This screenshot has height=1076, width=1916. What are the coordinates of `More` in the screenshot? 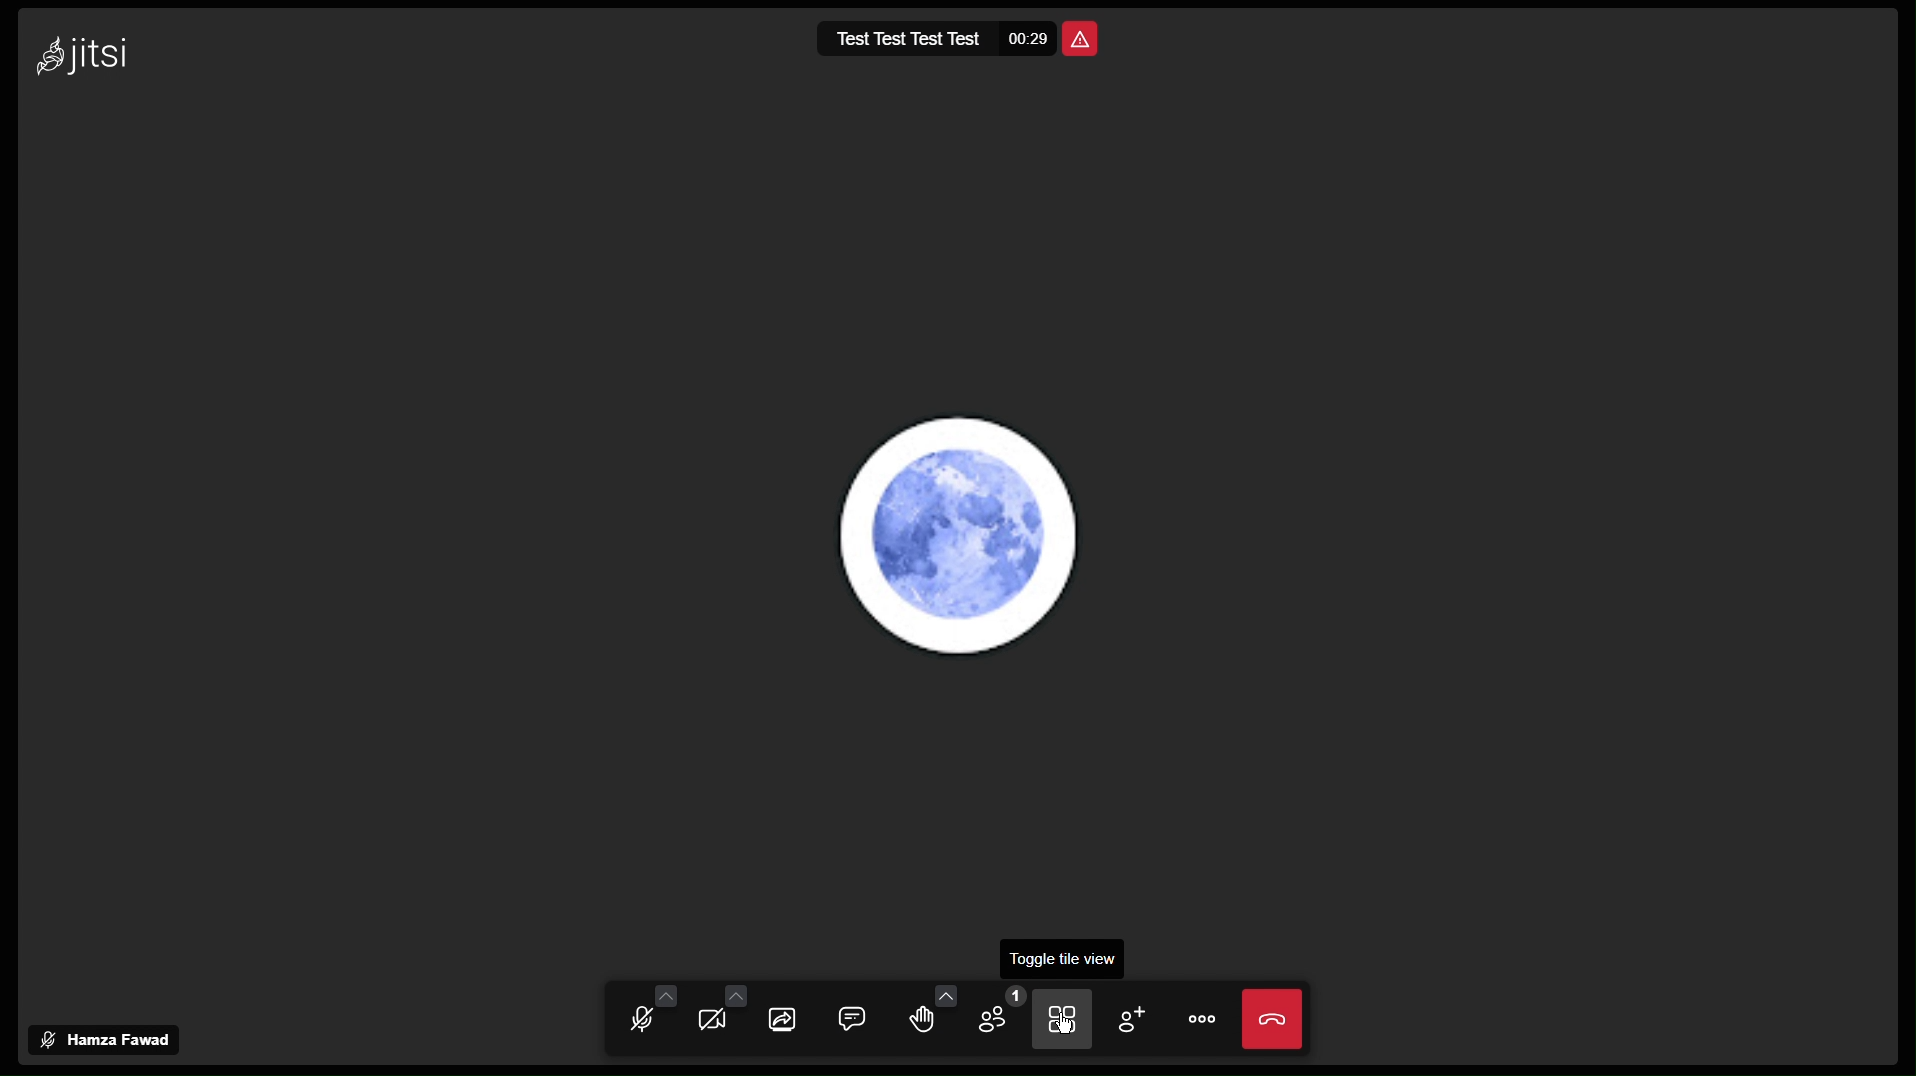 It's located at (1208, 1024).